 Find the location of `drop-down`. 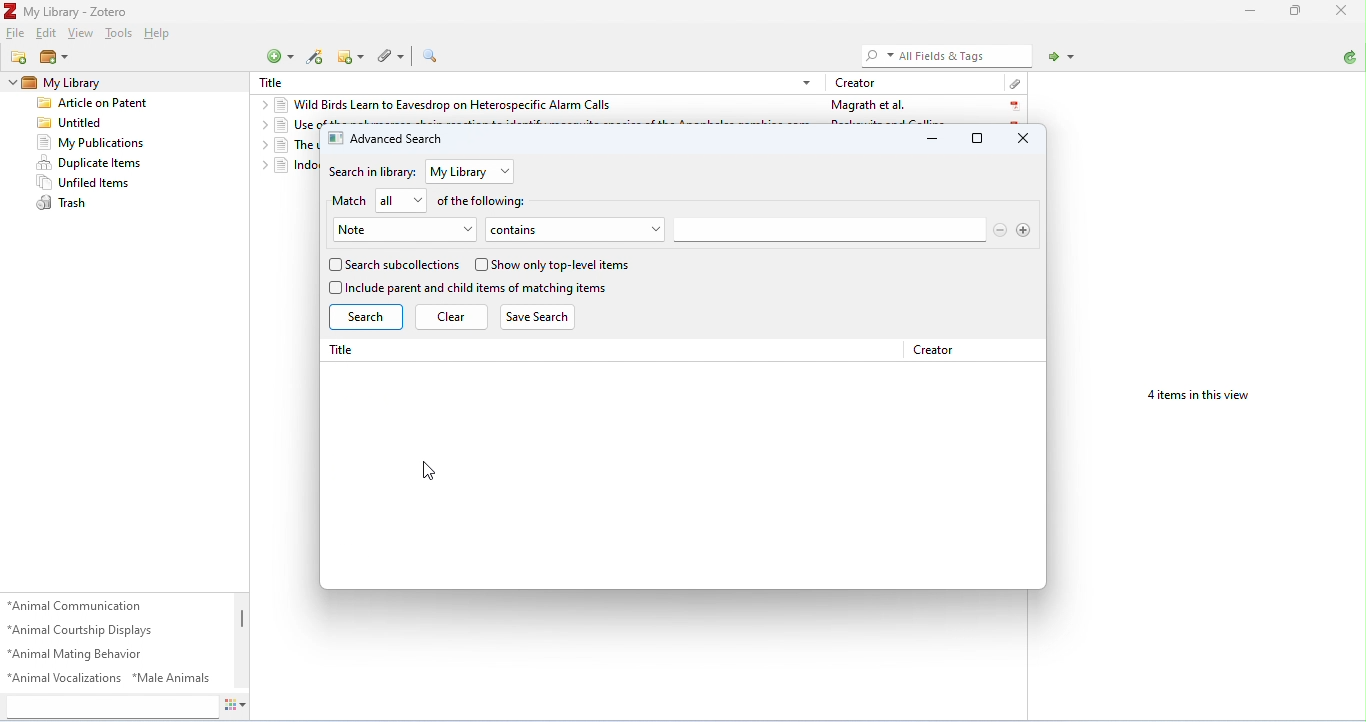

drop-down is located at coordinates (259, 165).